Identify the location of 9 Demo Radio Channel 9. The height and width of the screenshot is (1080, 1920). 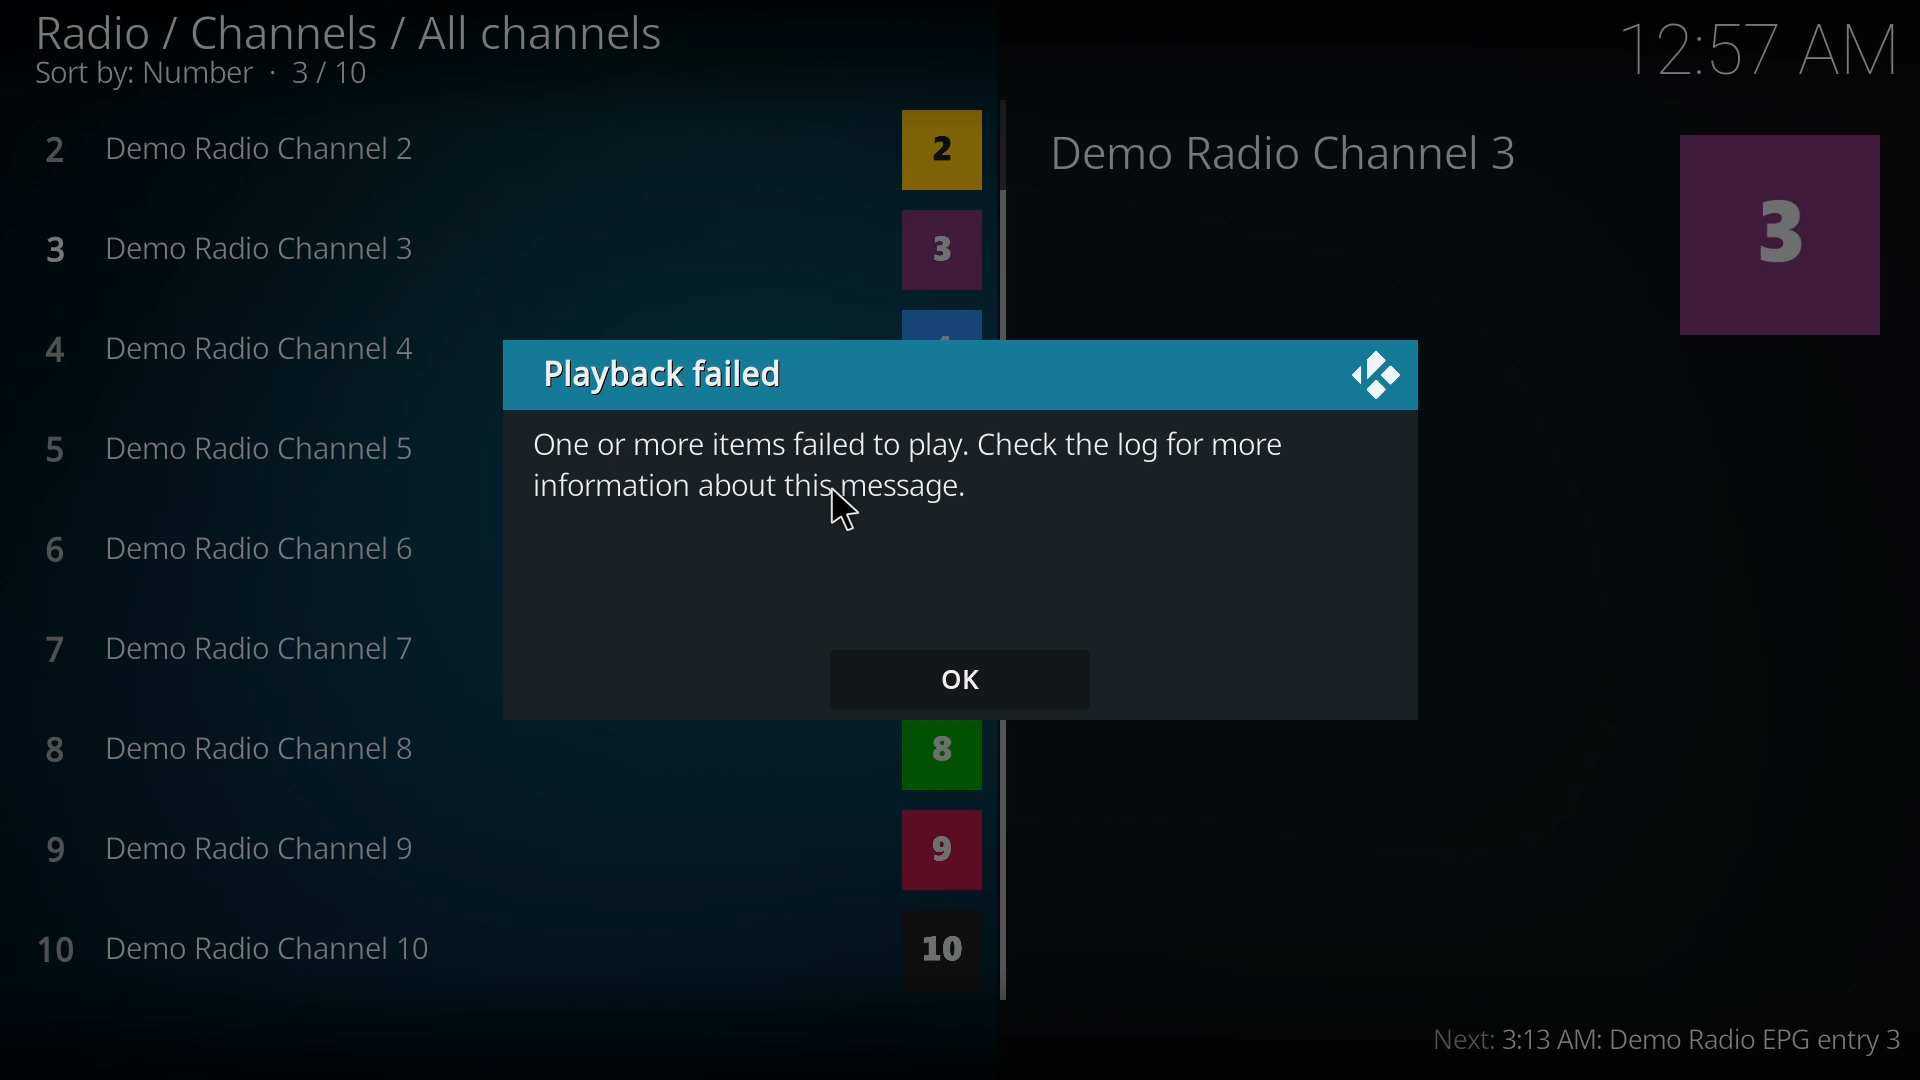
(235, 851).